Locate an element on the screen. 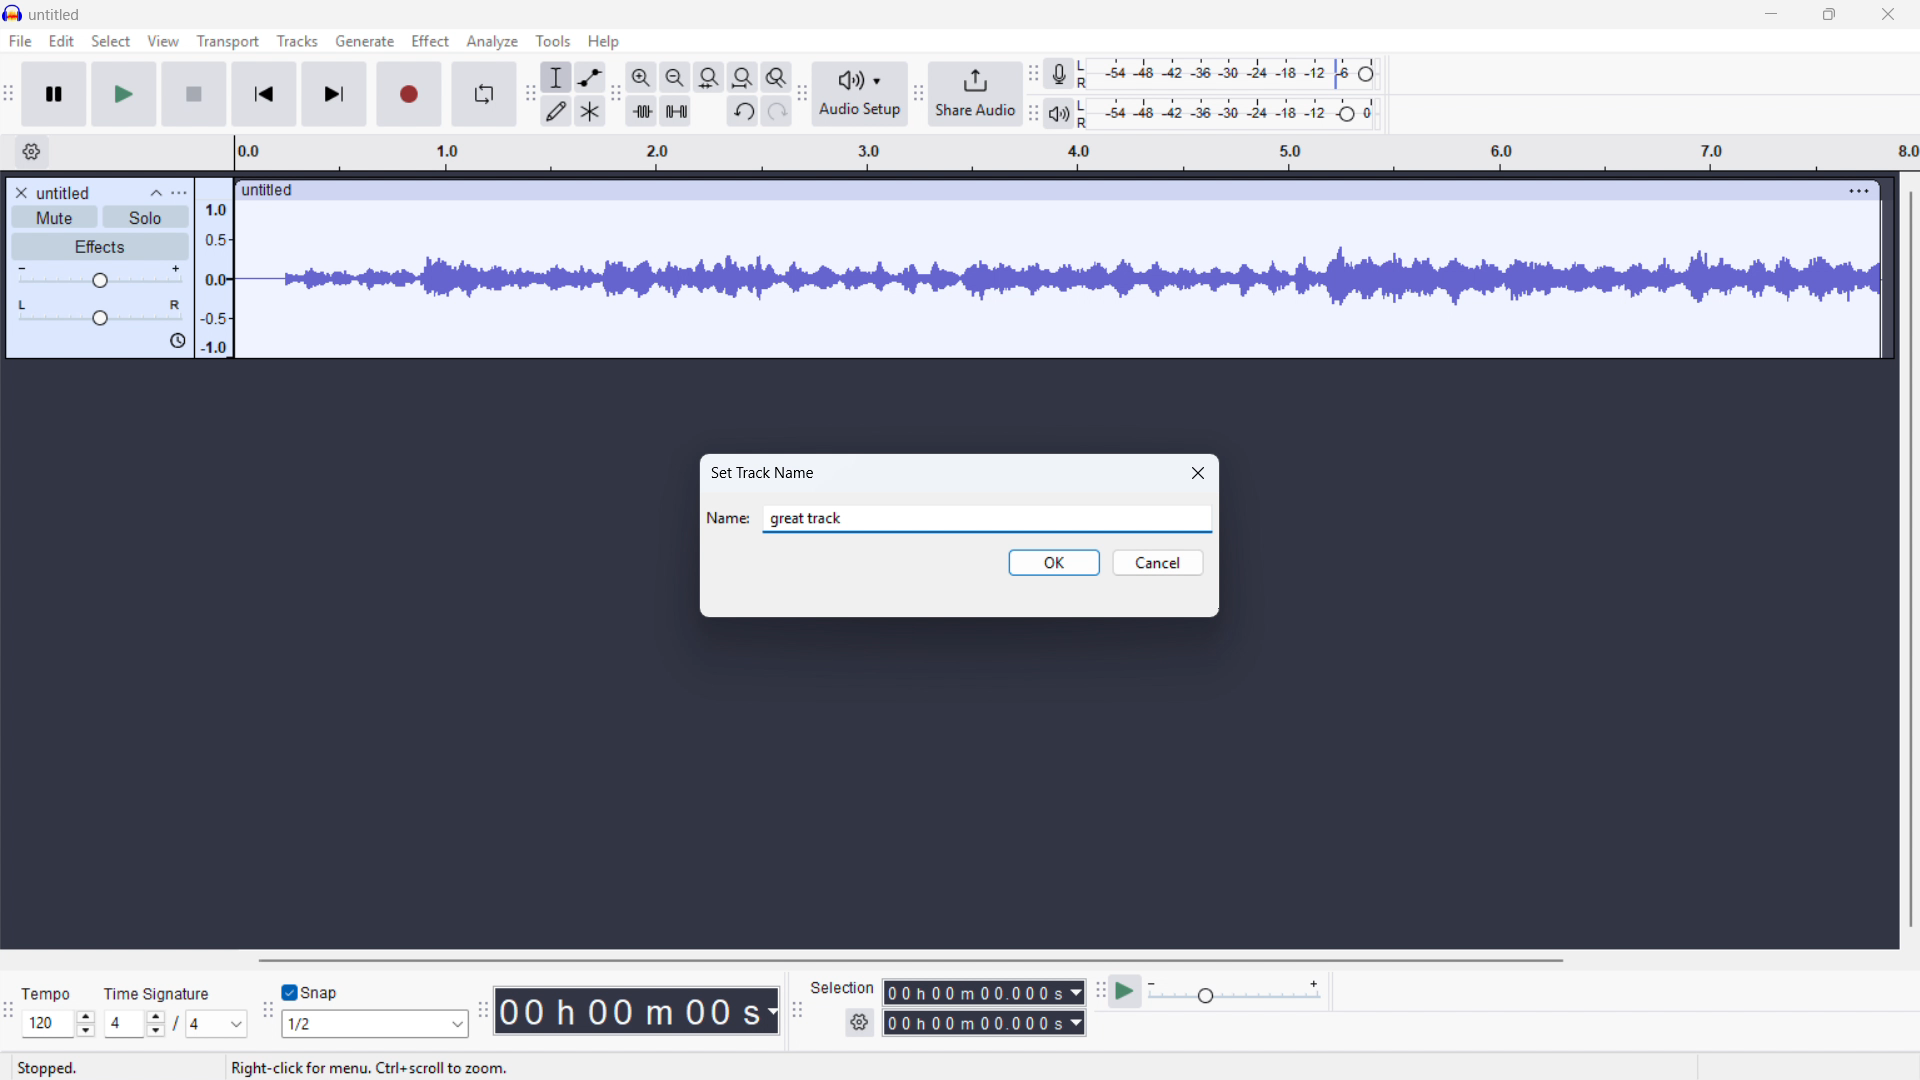 This screenshot has height=1080, width=1920. Playback metre  is located at coordinates (1059, 115).